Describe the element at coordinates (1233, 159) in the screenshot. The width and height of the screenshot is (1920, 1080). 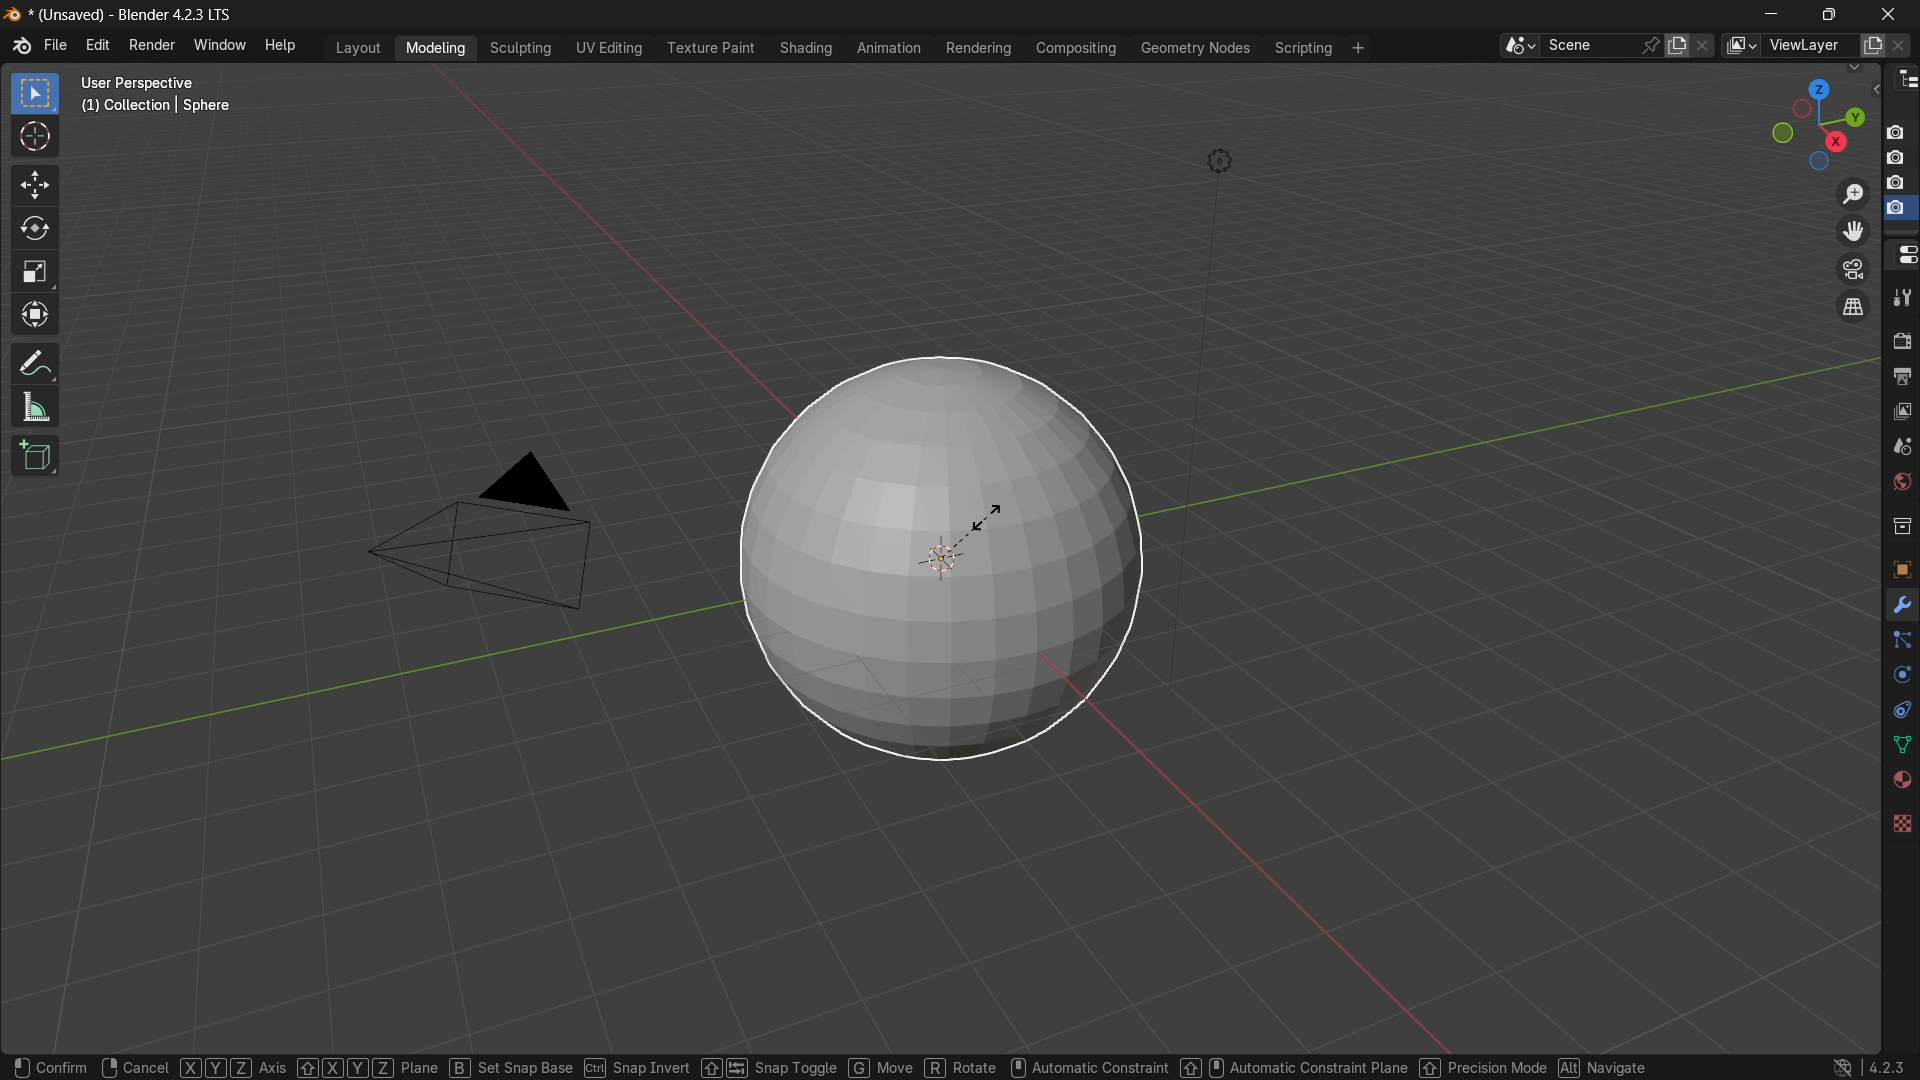
I see `light` at that location.